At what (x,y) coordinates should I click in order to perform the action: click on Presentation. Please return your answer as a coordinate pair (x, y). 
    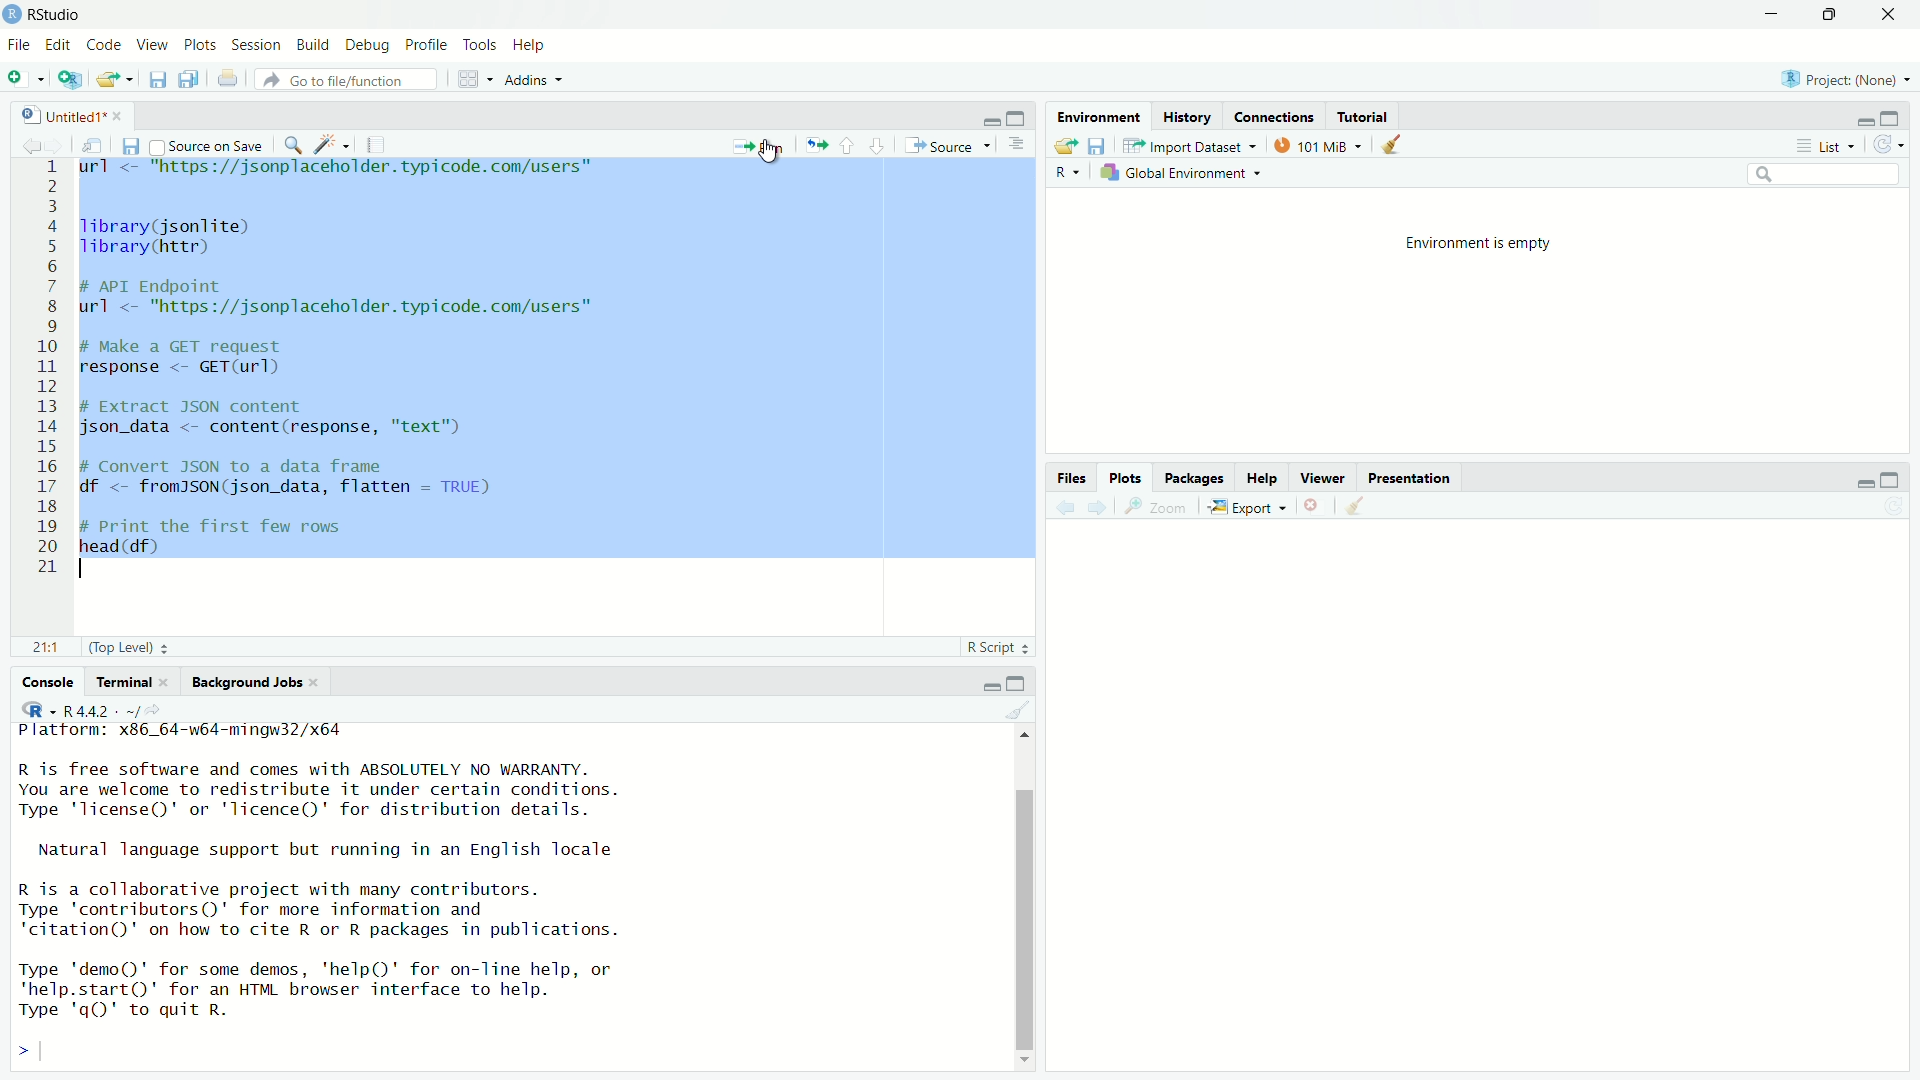
    Looking at the image, I should click on (1412, 479).